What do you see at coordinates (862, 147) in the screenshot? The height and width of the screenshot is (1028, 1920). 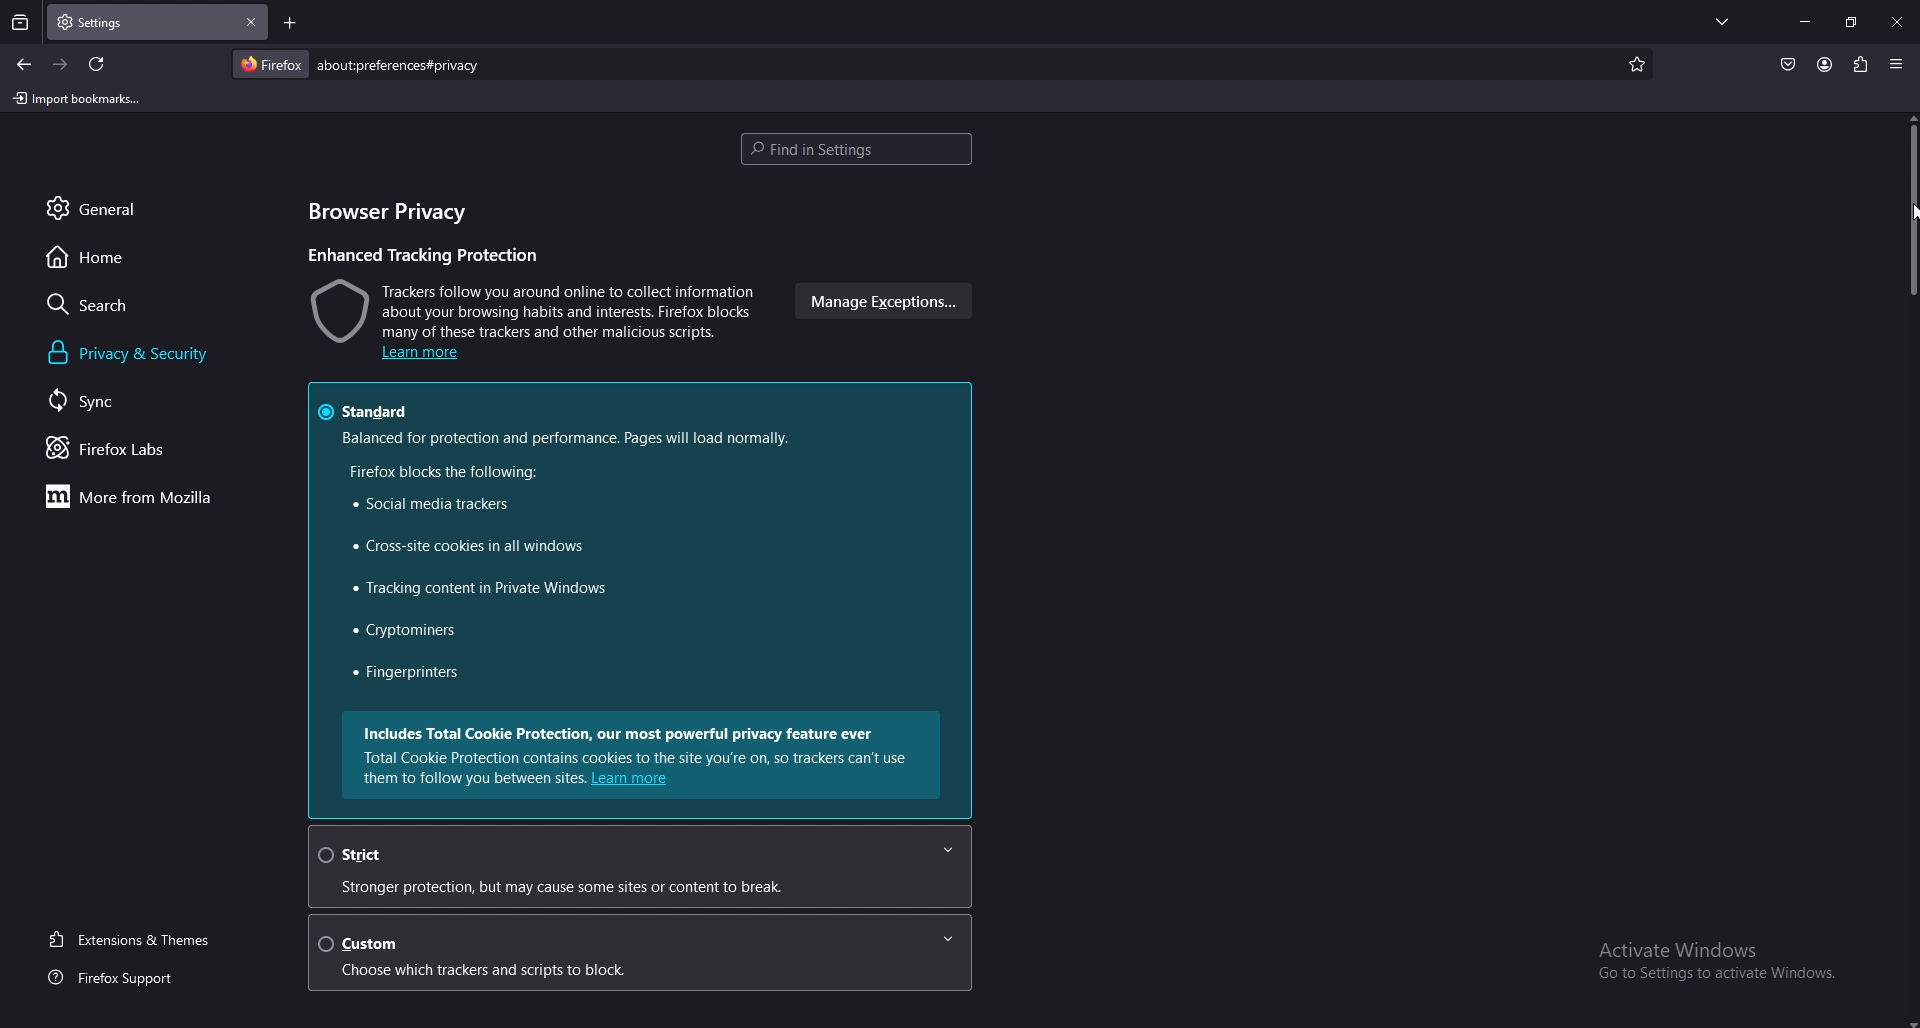 I see `find in settings` at bounding box center [862, 147].